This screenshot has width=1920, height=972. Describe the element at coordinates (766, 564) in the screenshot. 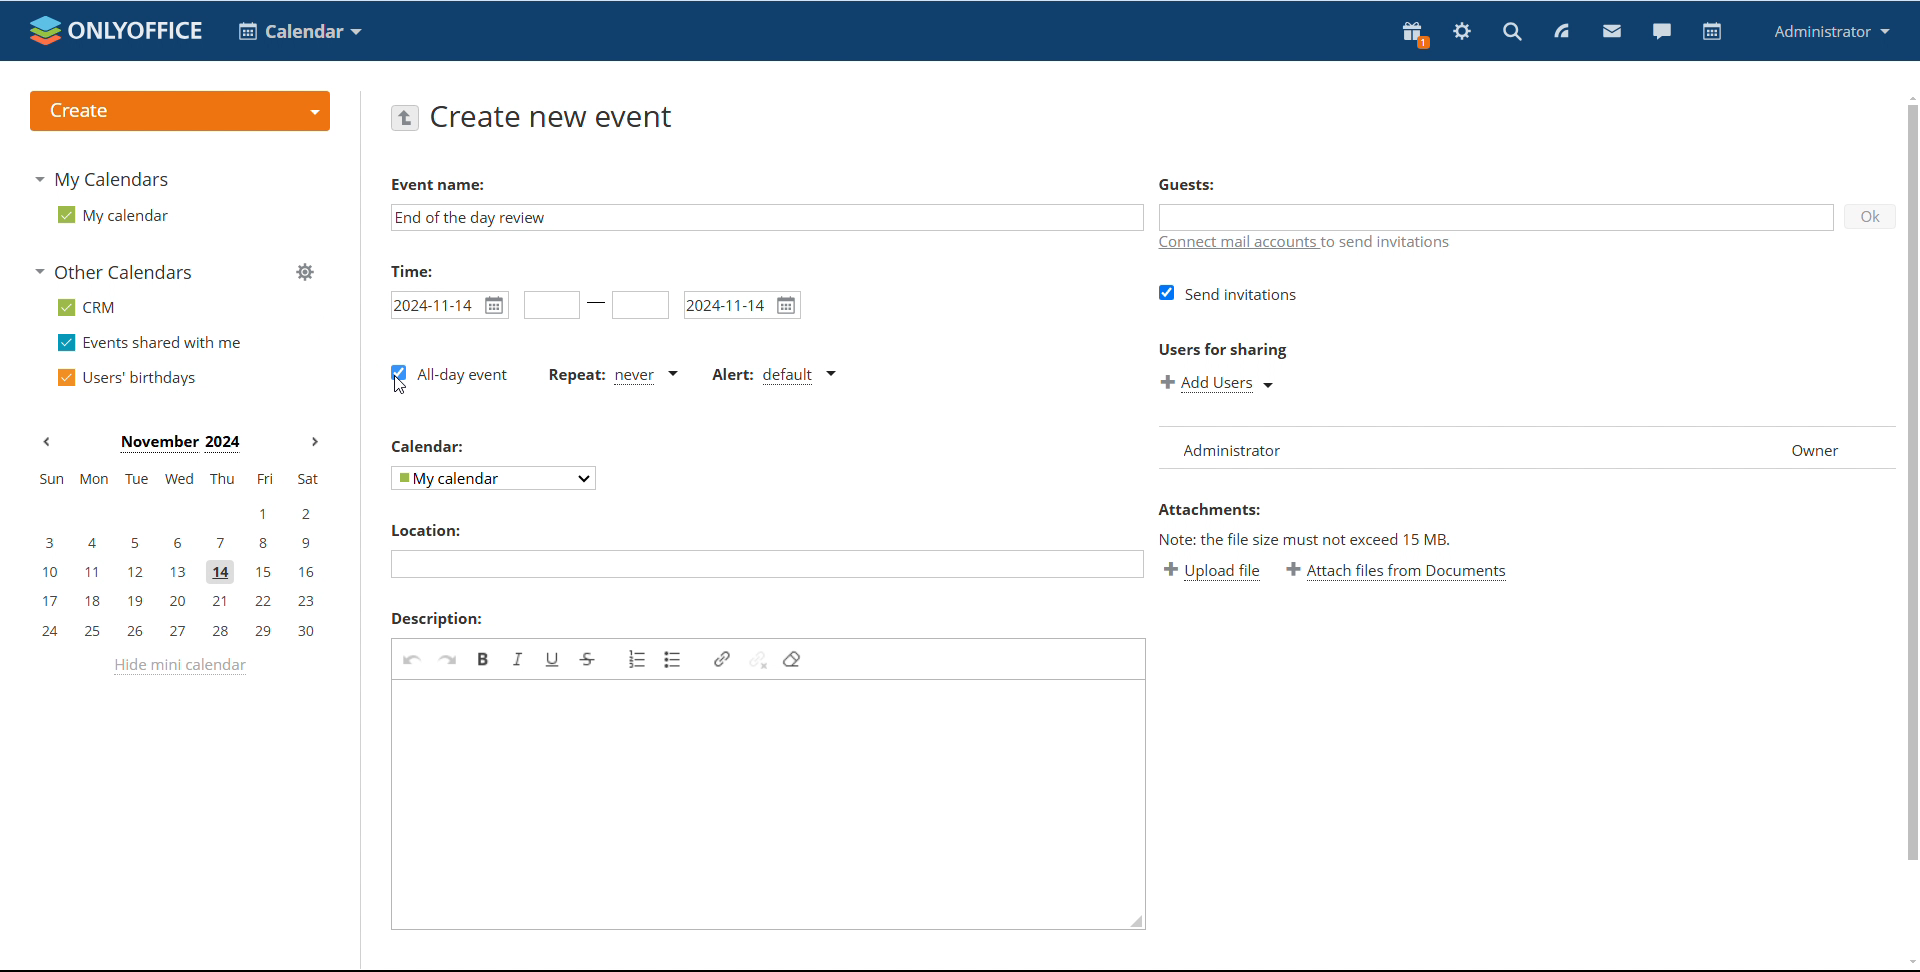

I see `add location` at that location.